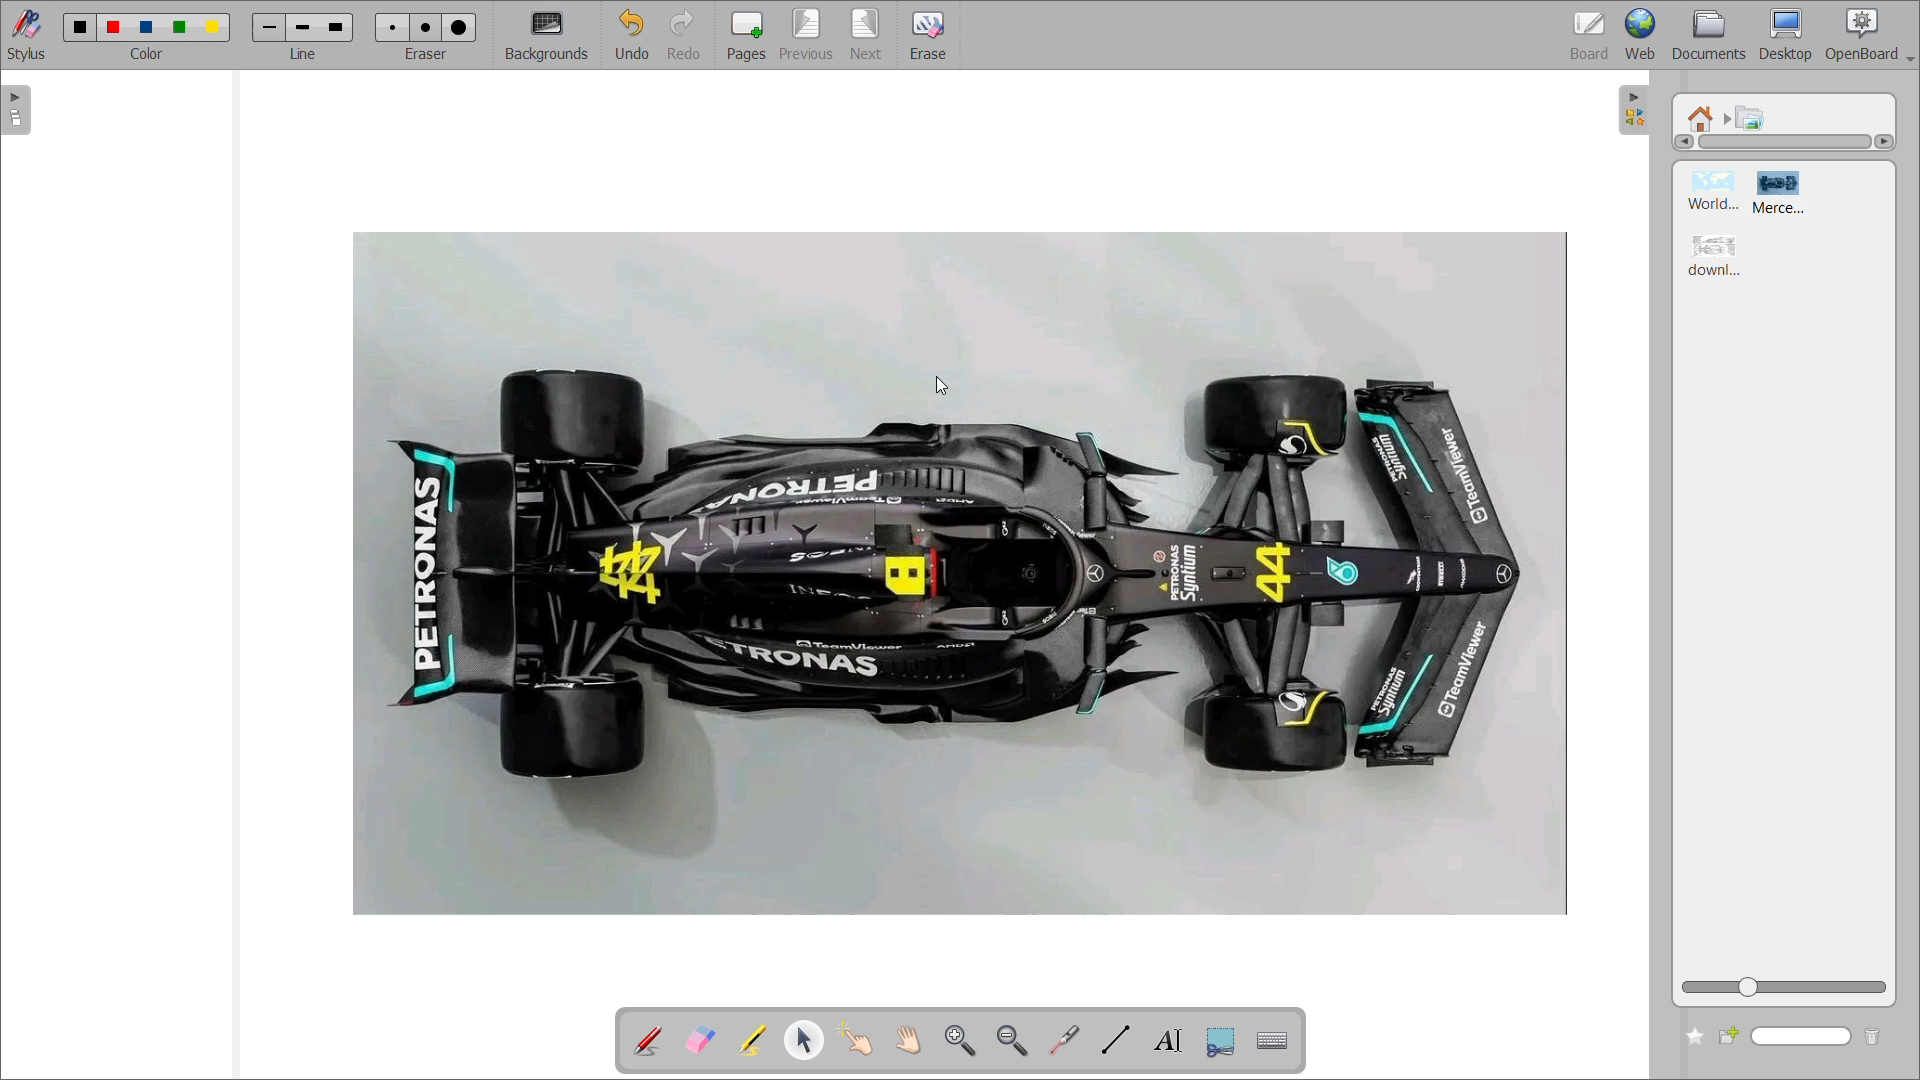 The image size is (1920, 1080). Describe the element at coordinates (869, 35) in the screenshot. I see `next` at that location.